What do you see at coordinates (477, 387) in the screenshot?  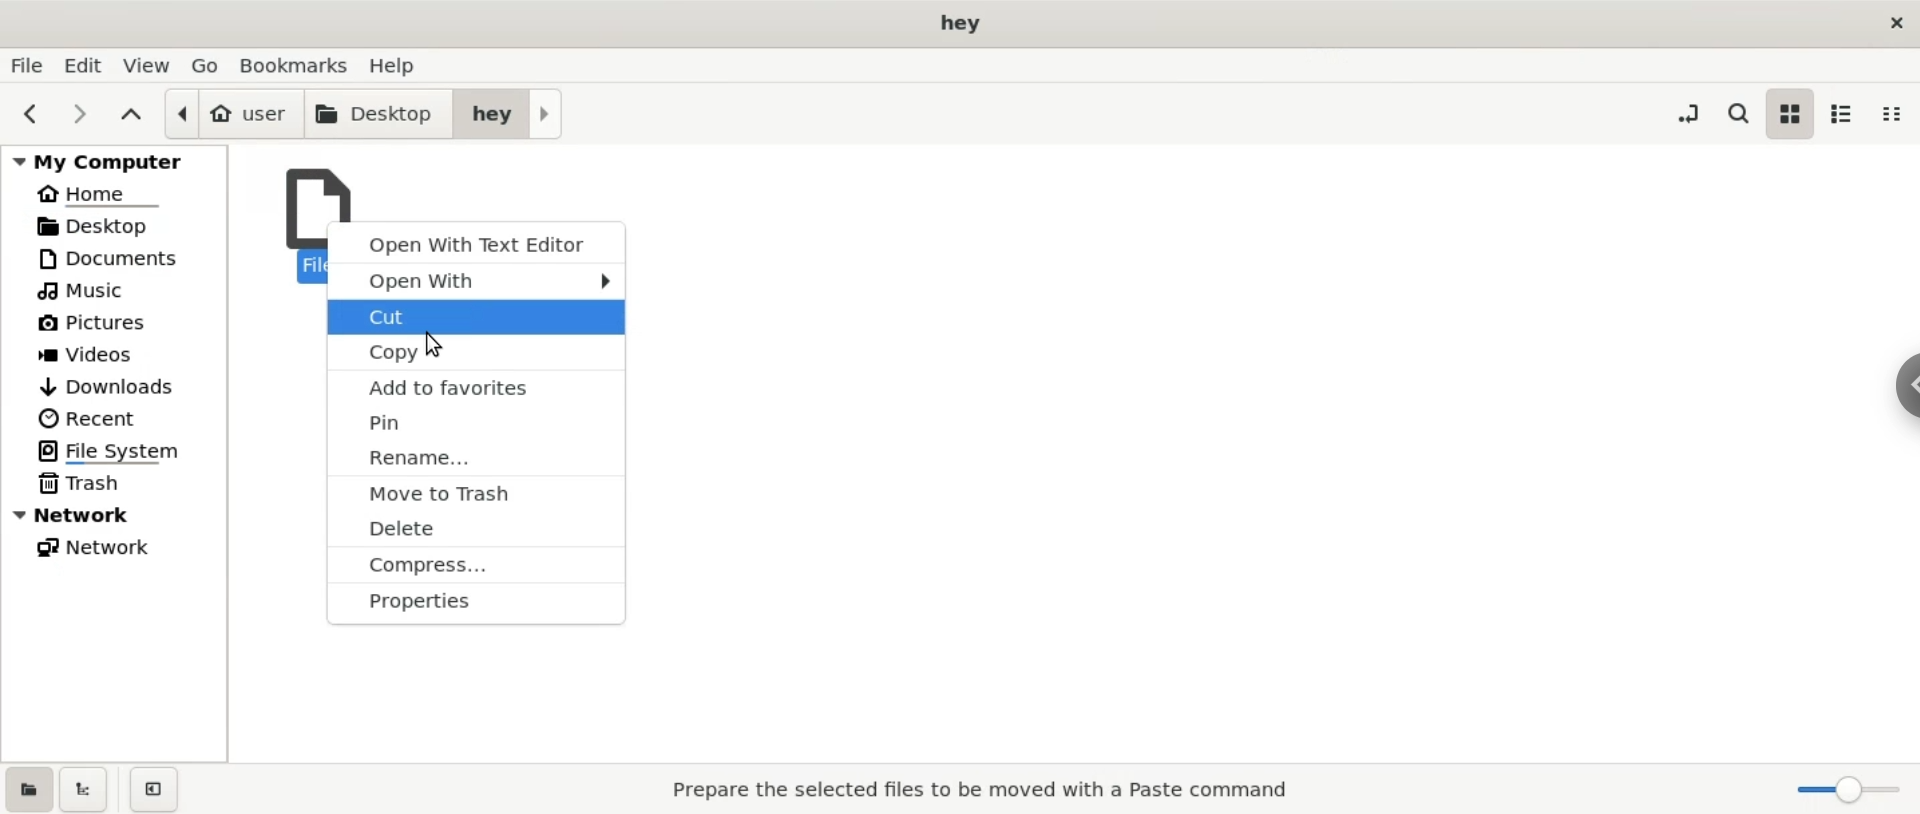 I see `add to favourites` at bounding box center [477, 387].